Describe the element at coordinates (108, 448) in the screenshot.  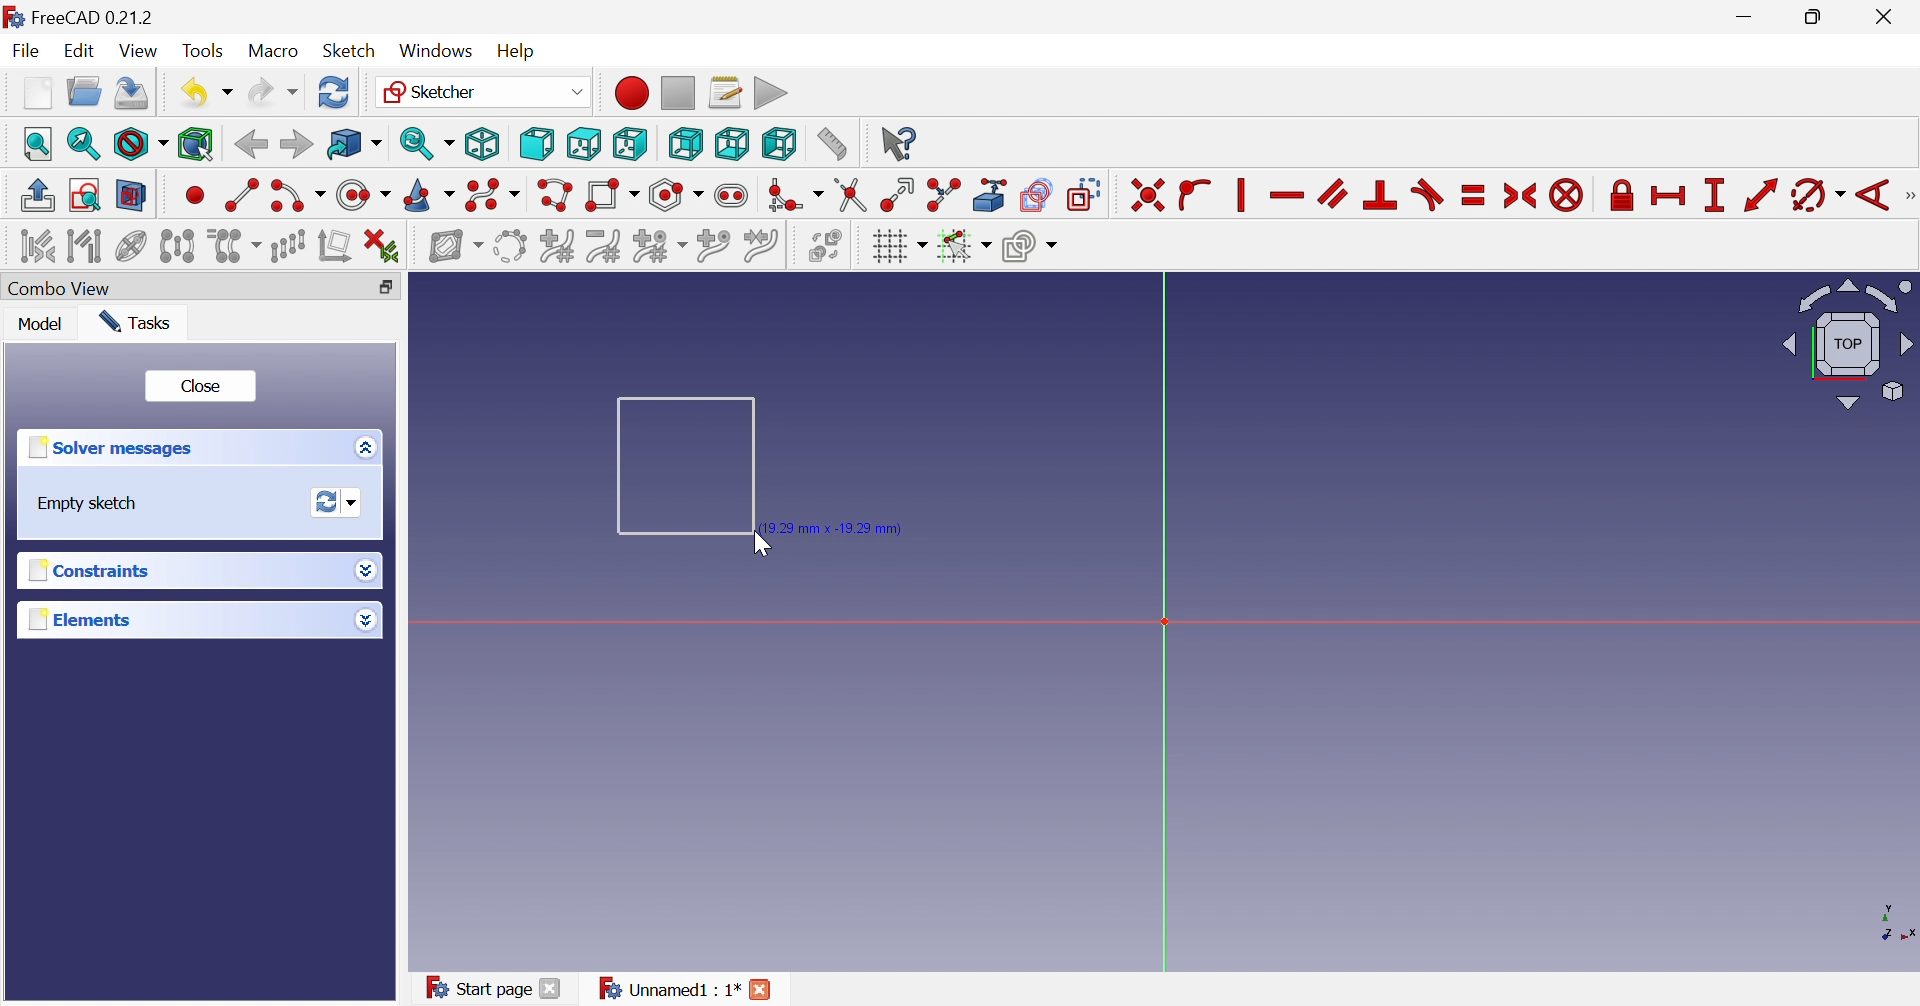
I see `Solver messages` at that location.